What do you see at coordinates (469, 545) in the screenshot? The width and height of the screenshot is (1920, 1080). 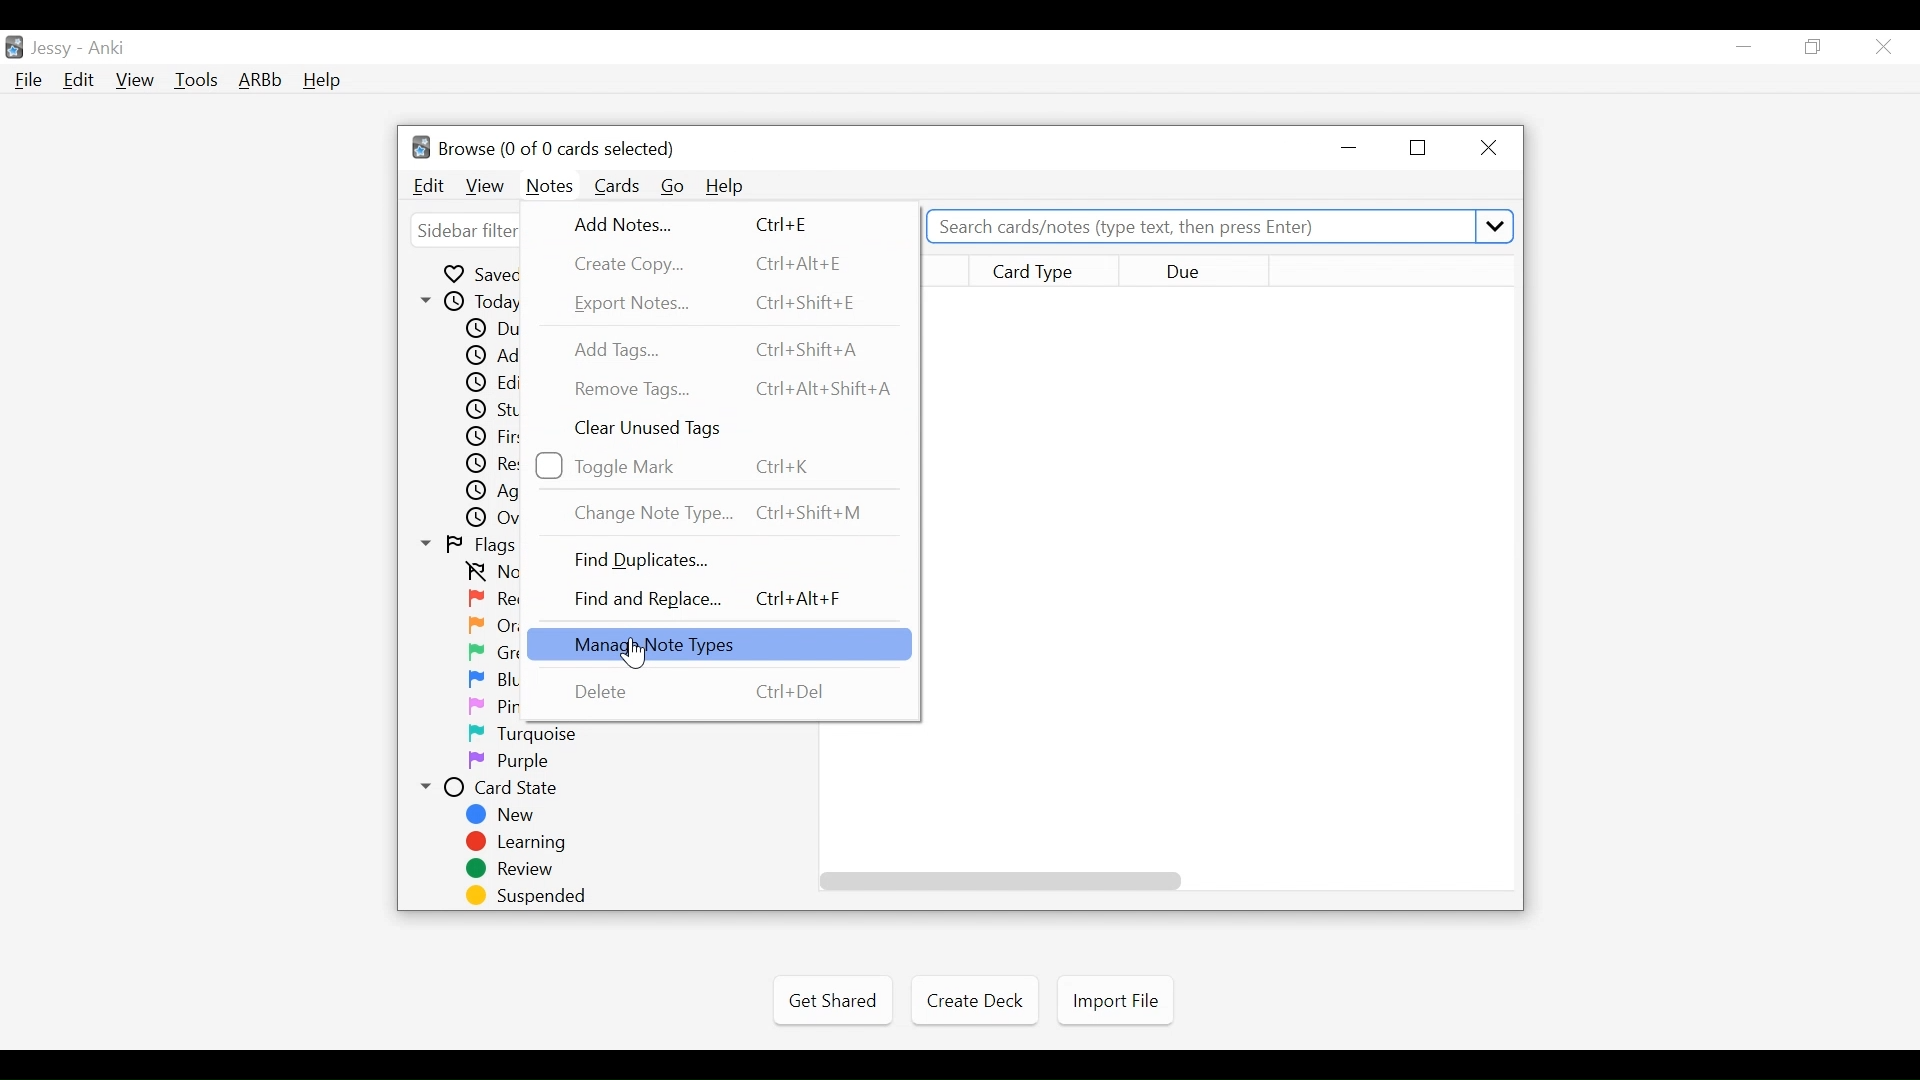 I see `Flags` at bounding box center [469, 545].